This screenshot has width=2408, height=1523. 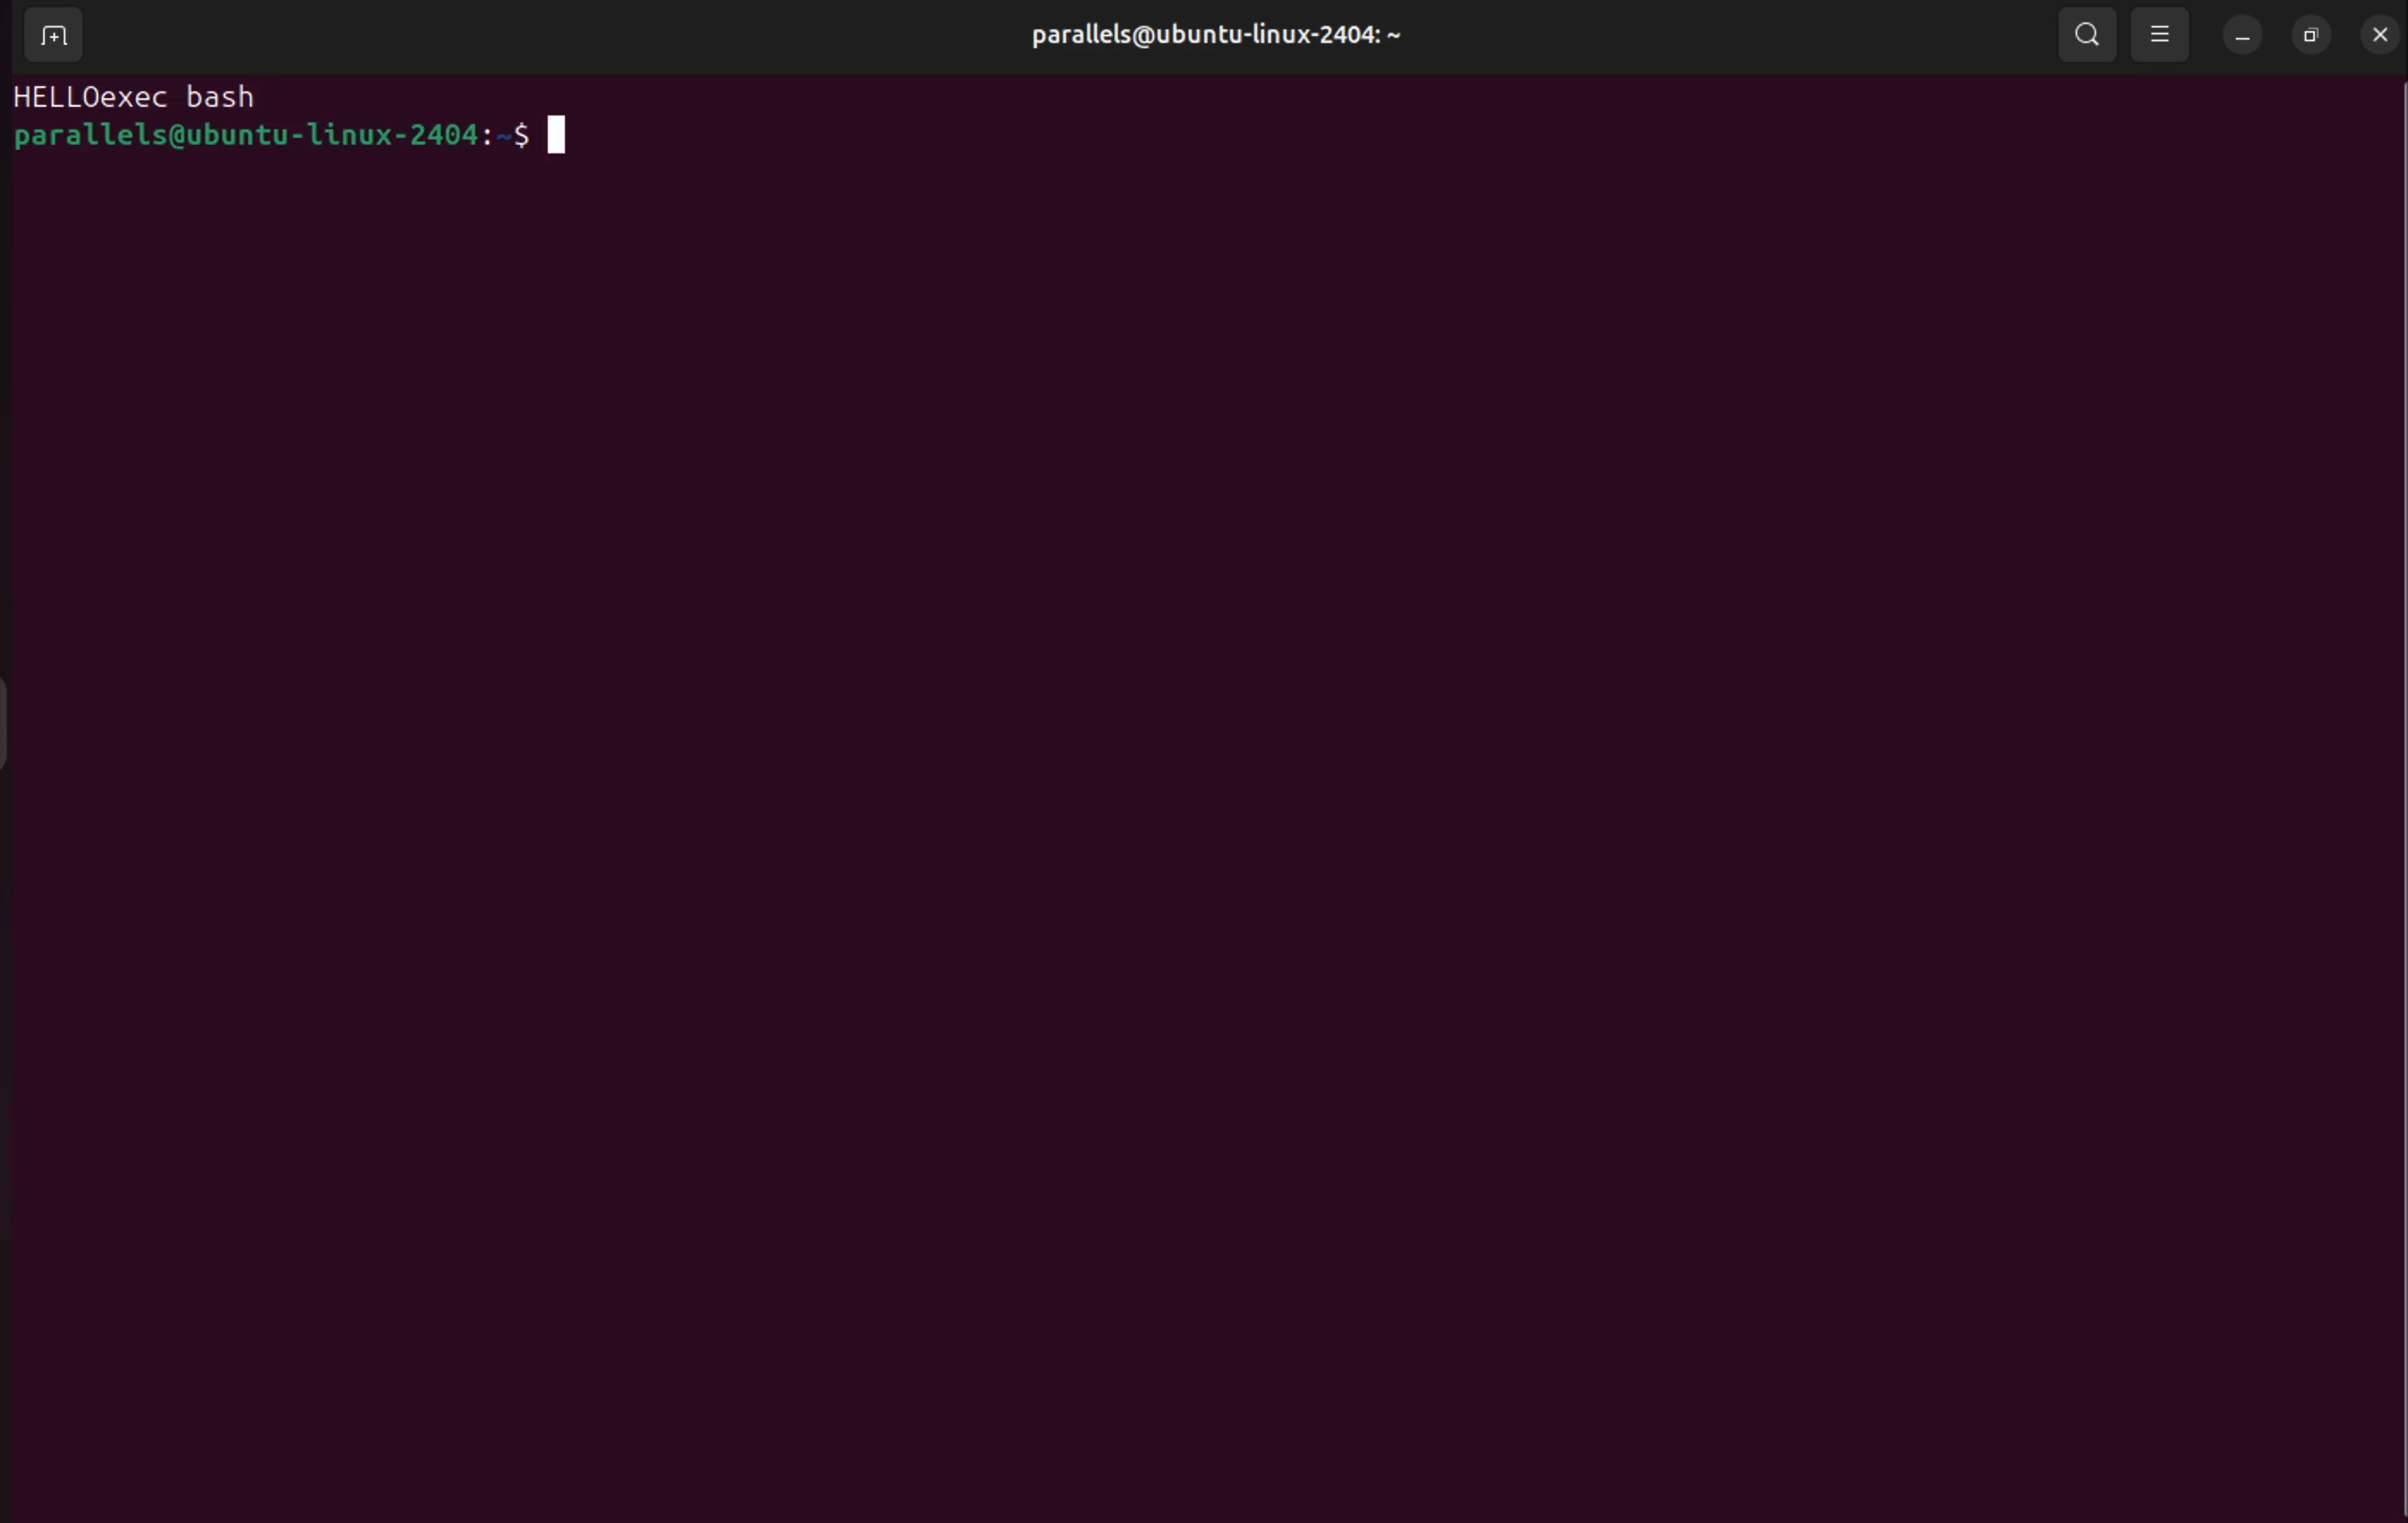 What do you see at coordinates (2314, 30) in the screenshot?
I see `resize` at bounding box center [2314, 30].